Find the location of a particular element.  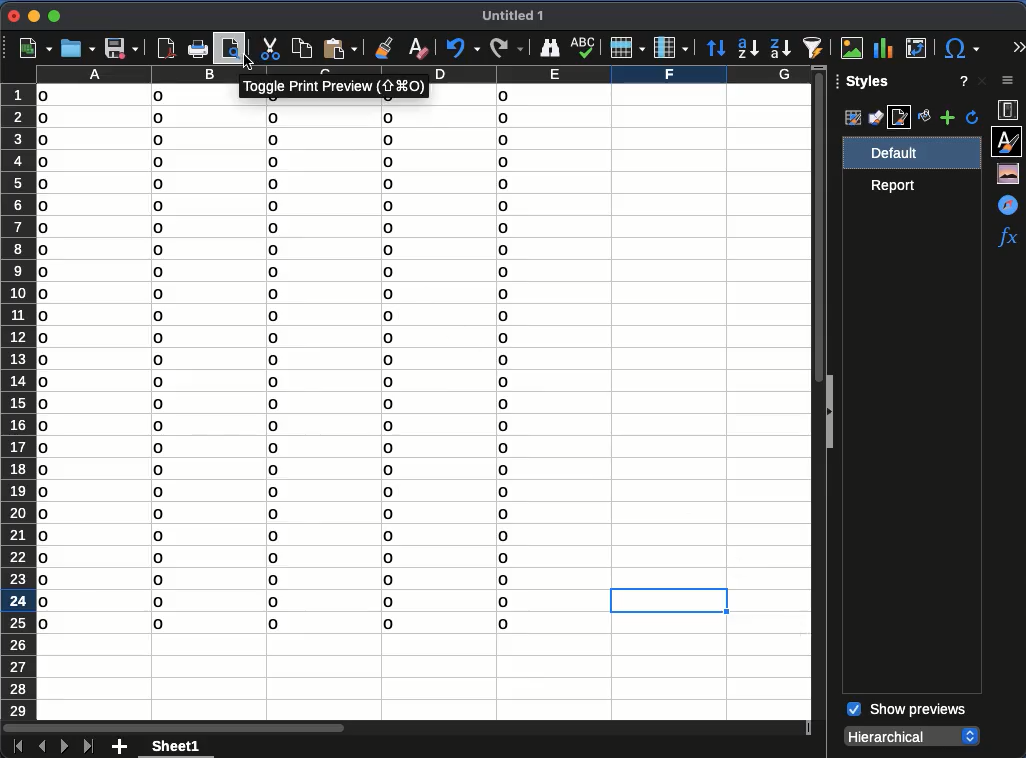

print preview is located at coordinates (233, 47).